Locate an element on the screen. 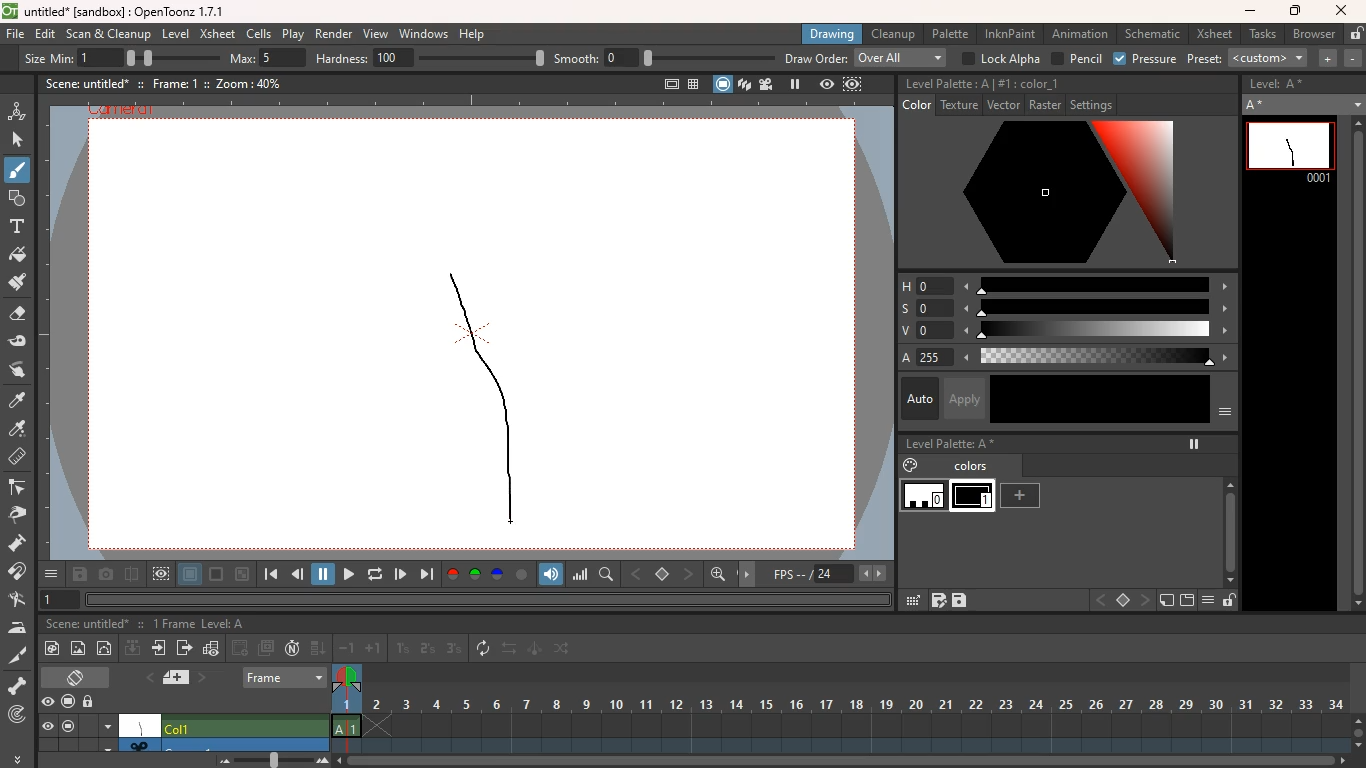  frame is located at coordinates (346, 709).